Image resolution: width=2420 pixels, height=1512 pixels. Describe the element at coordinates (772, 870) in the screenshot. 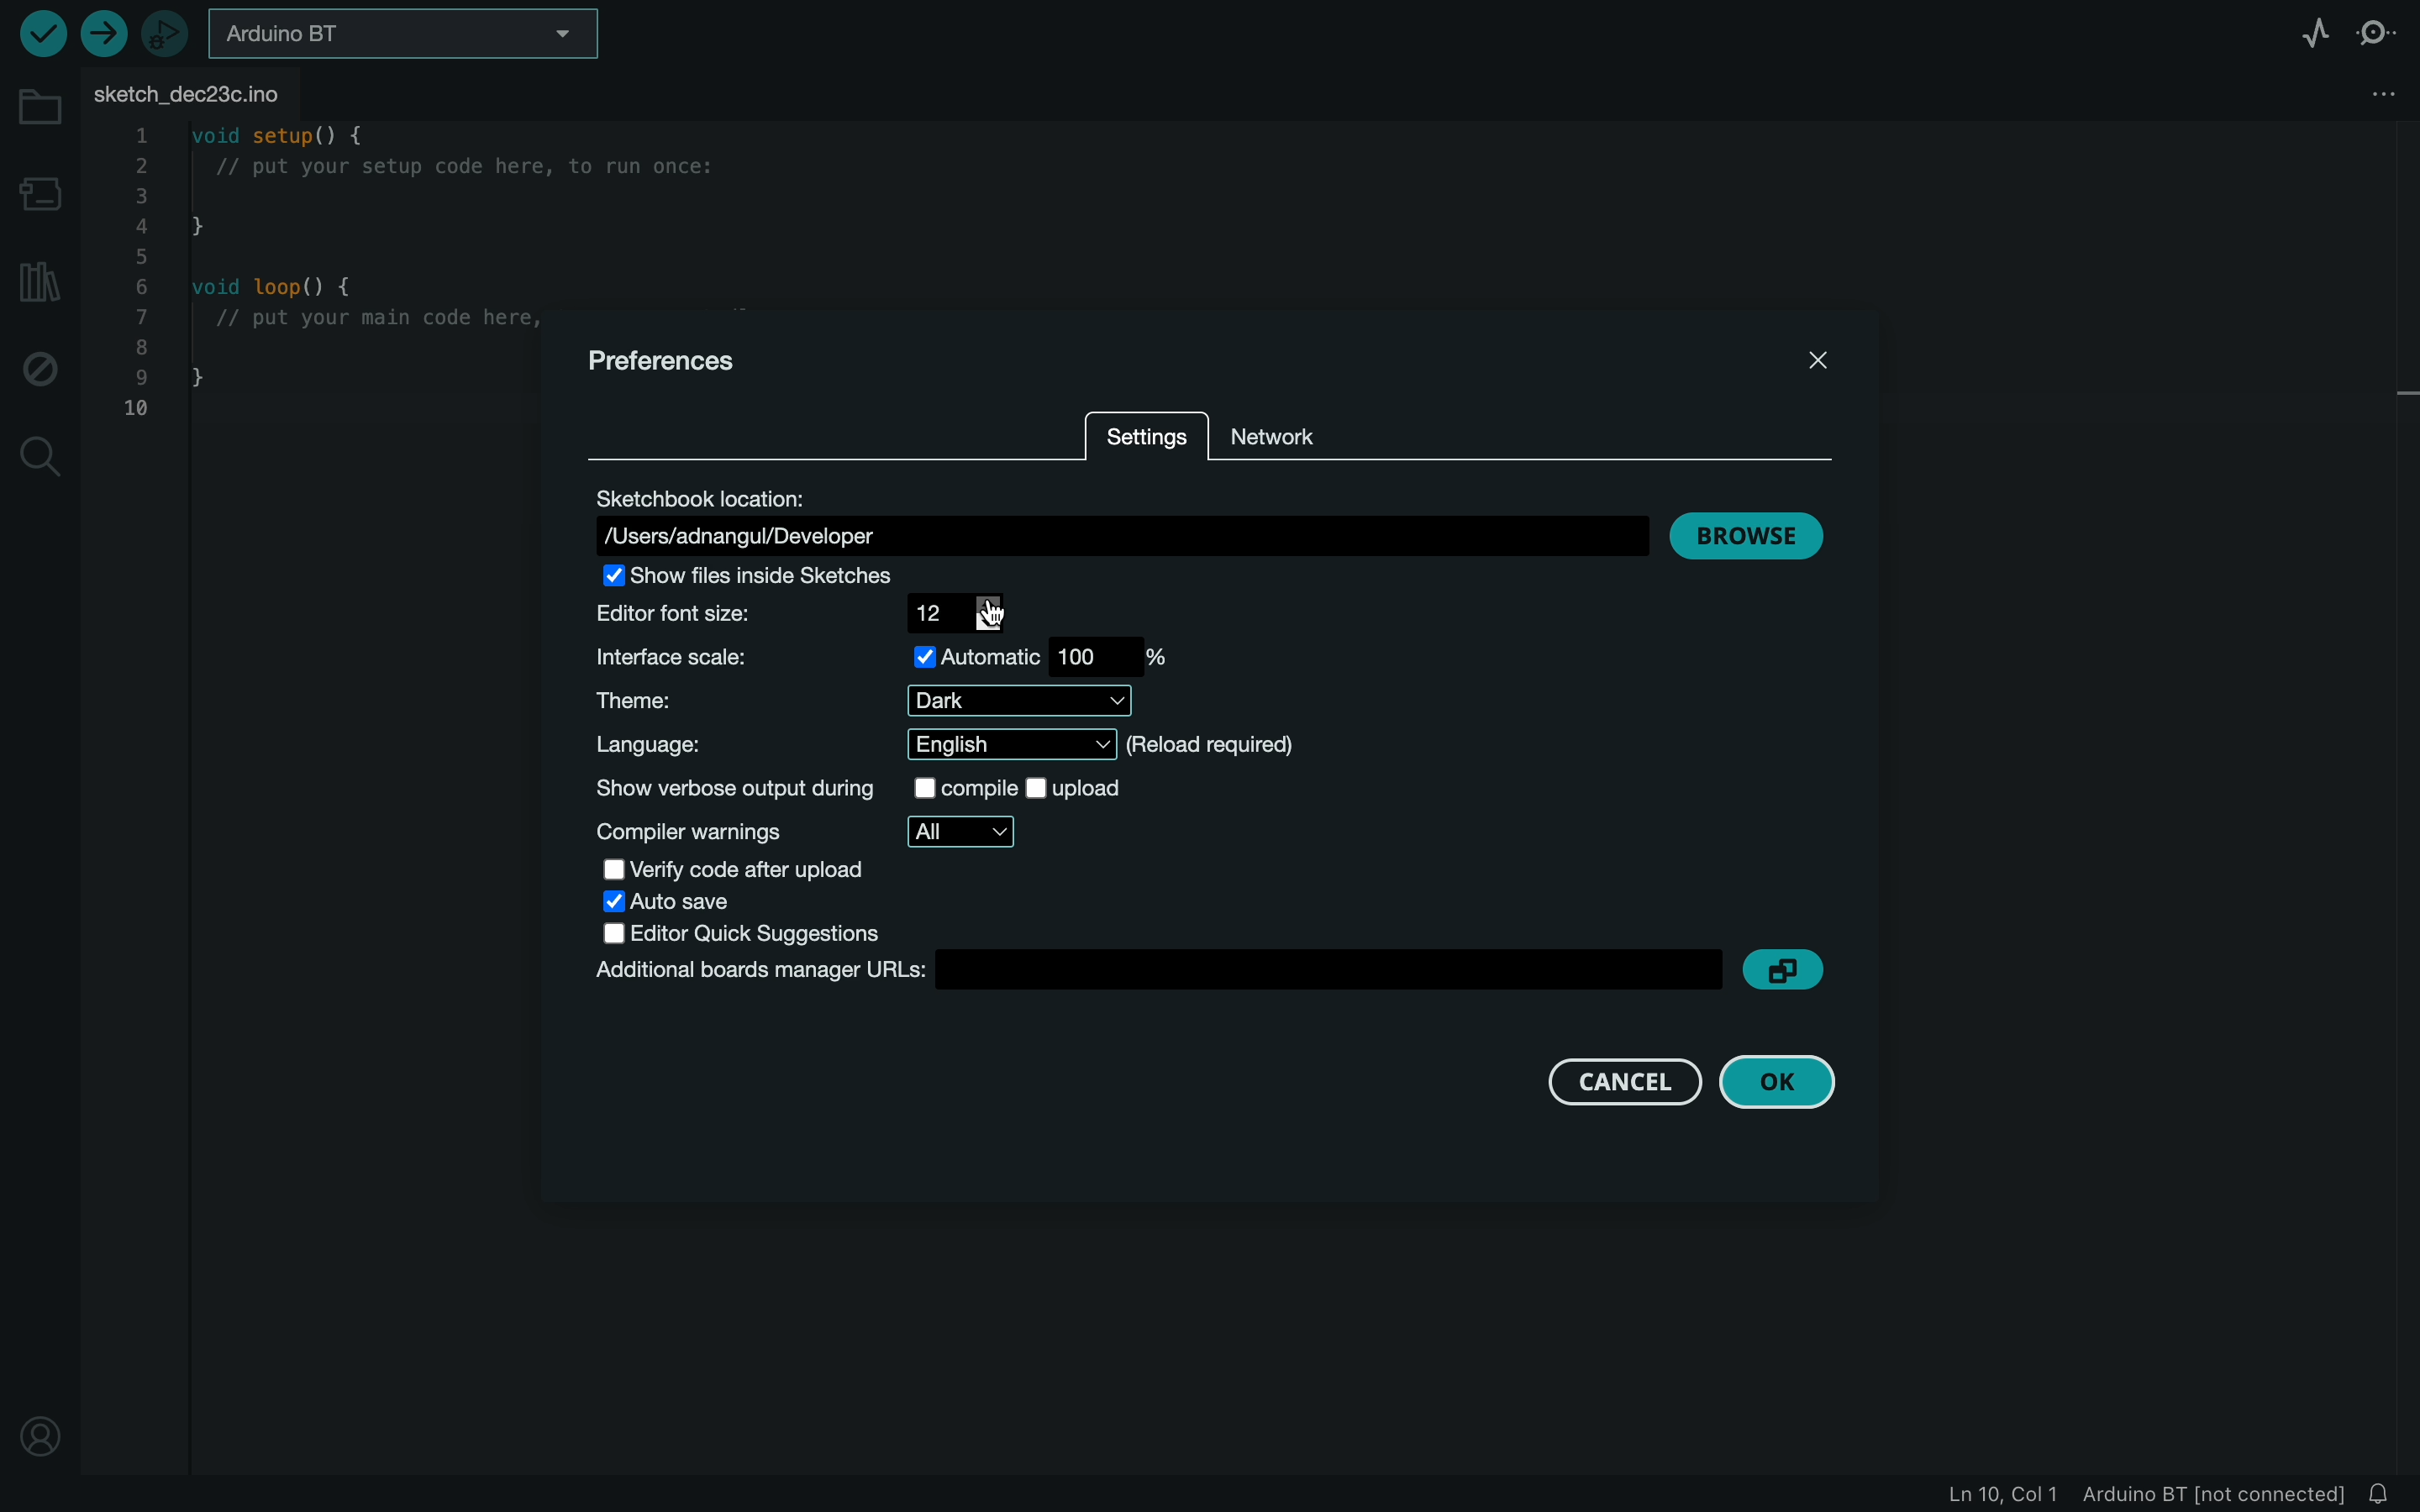

I see `verify code` at that location.